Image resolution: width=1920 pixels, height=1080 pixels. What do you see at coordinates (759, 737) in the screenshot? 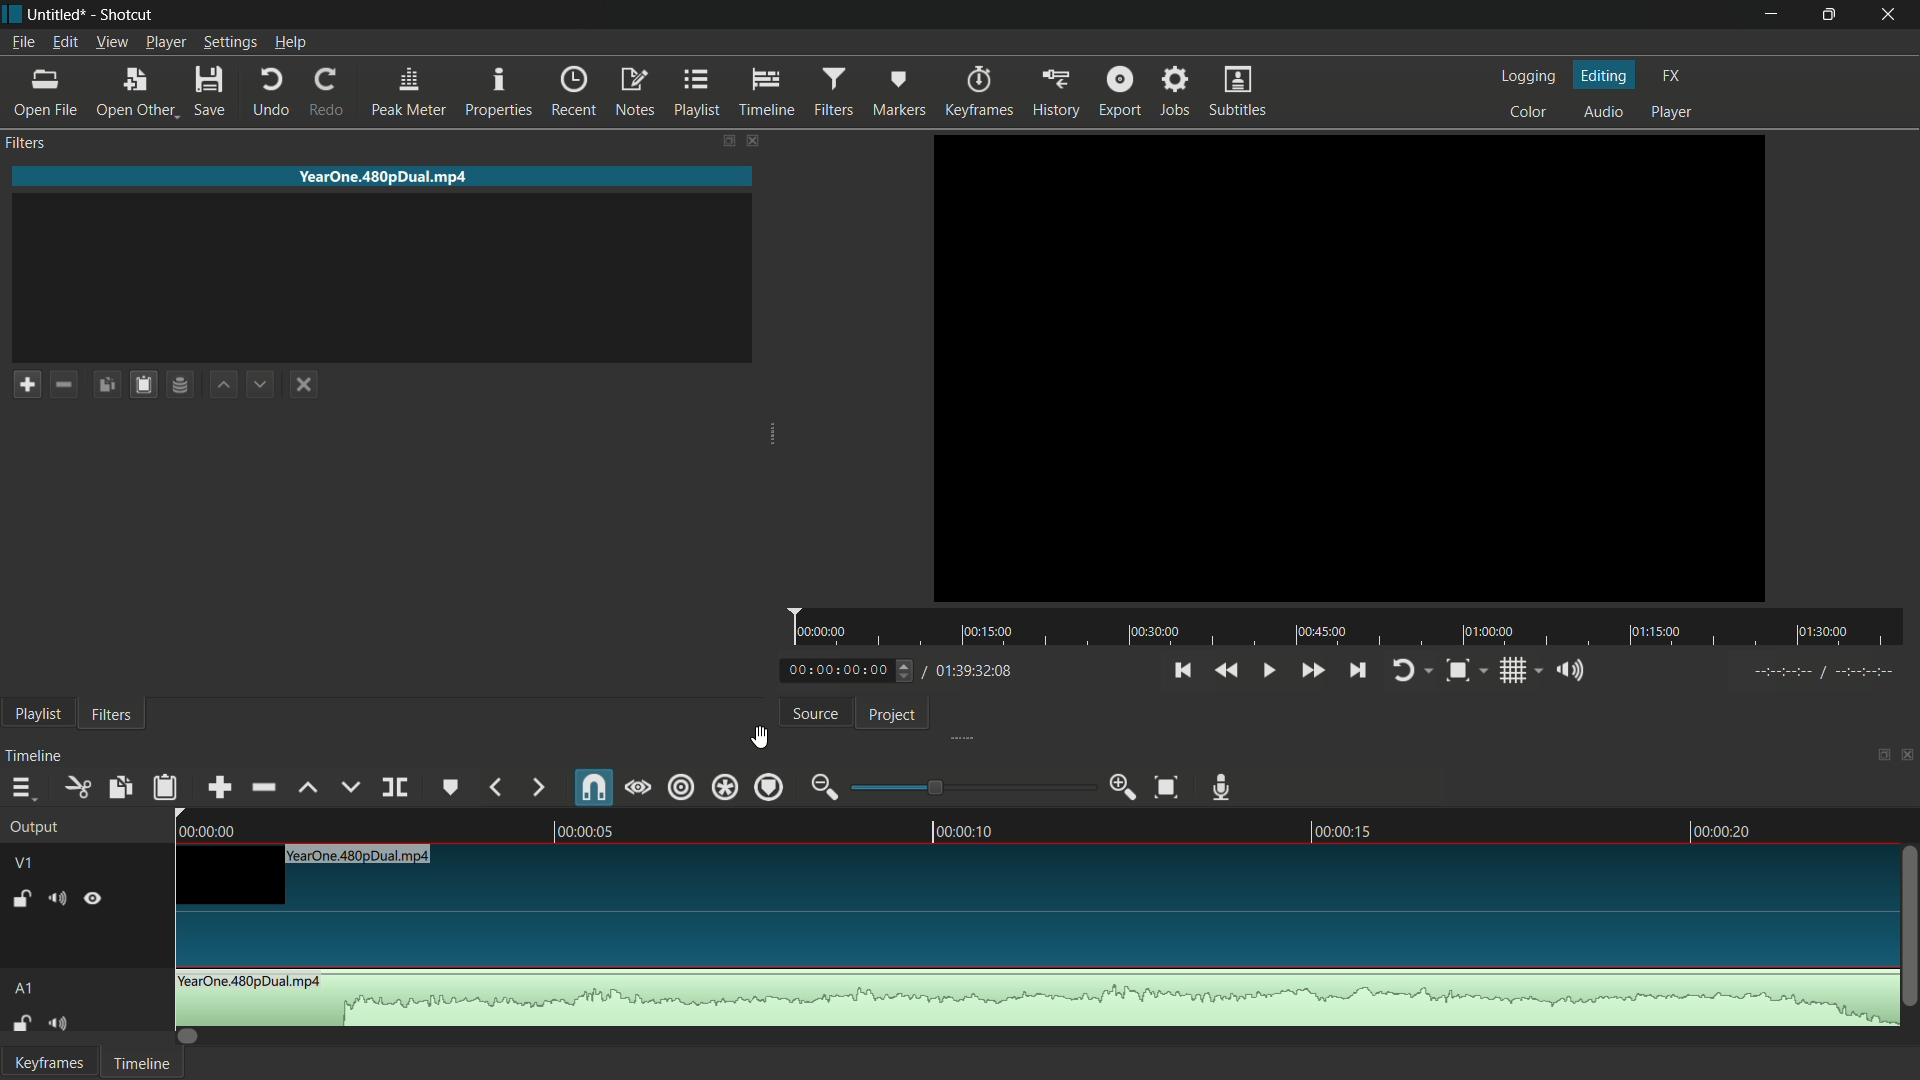
I see `cursor` at bounding box center [759, 737].